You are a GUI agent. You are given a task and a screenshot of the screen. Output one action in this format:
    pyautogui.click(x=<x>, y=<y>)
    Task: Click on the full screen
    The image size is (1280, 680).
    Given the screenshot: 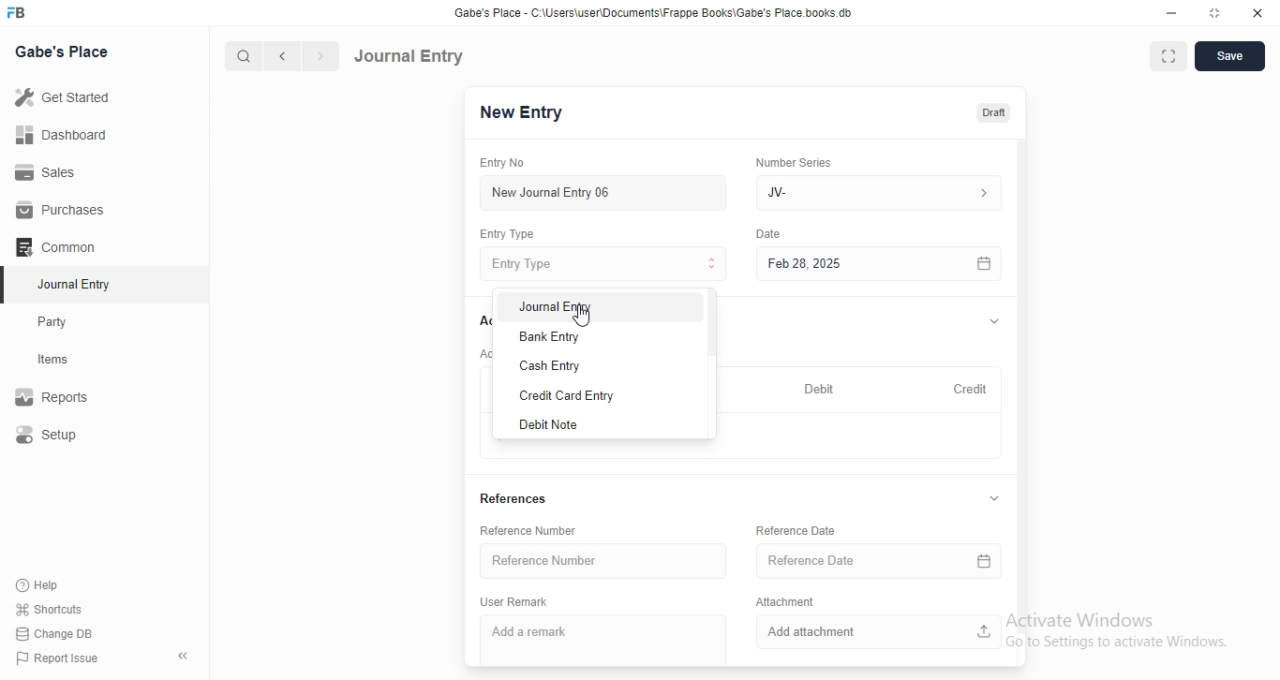 What is the action you would take?
    pyautogui.click(x=1172, y=57)
    